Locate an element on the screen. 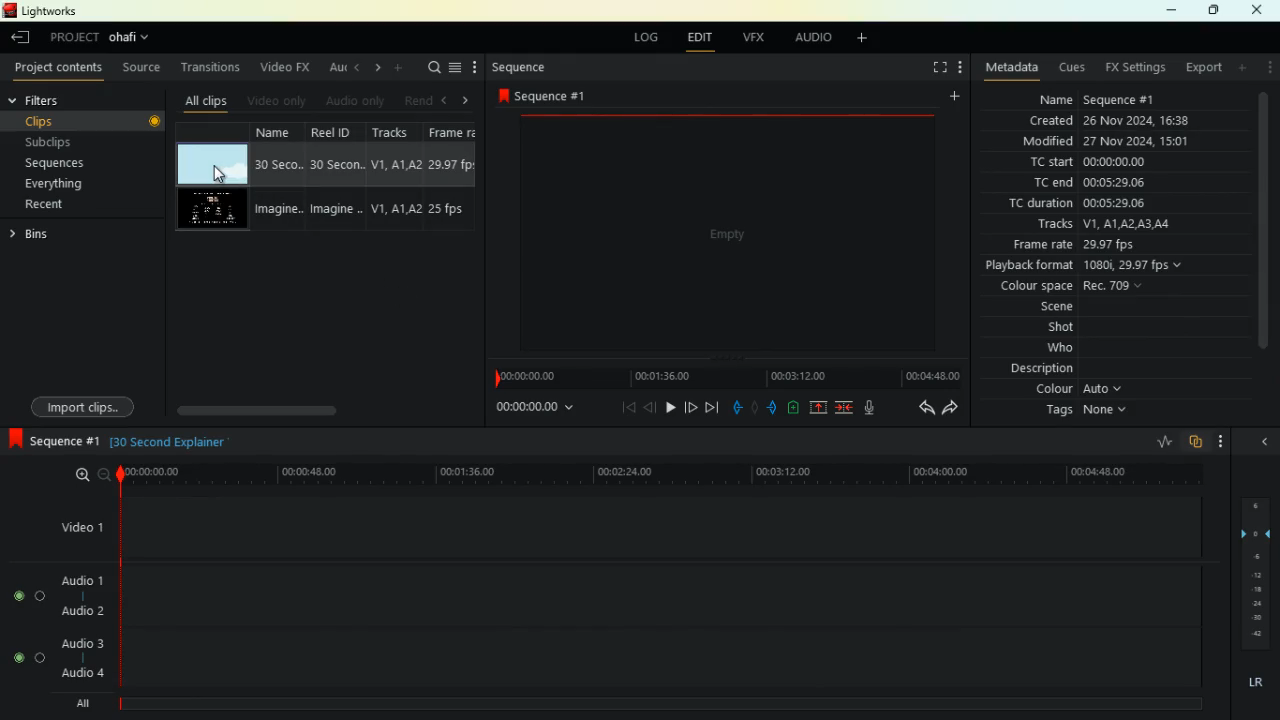 This screenshot has width=1280, height=720. end is located at coordinates (712, 406).